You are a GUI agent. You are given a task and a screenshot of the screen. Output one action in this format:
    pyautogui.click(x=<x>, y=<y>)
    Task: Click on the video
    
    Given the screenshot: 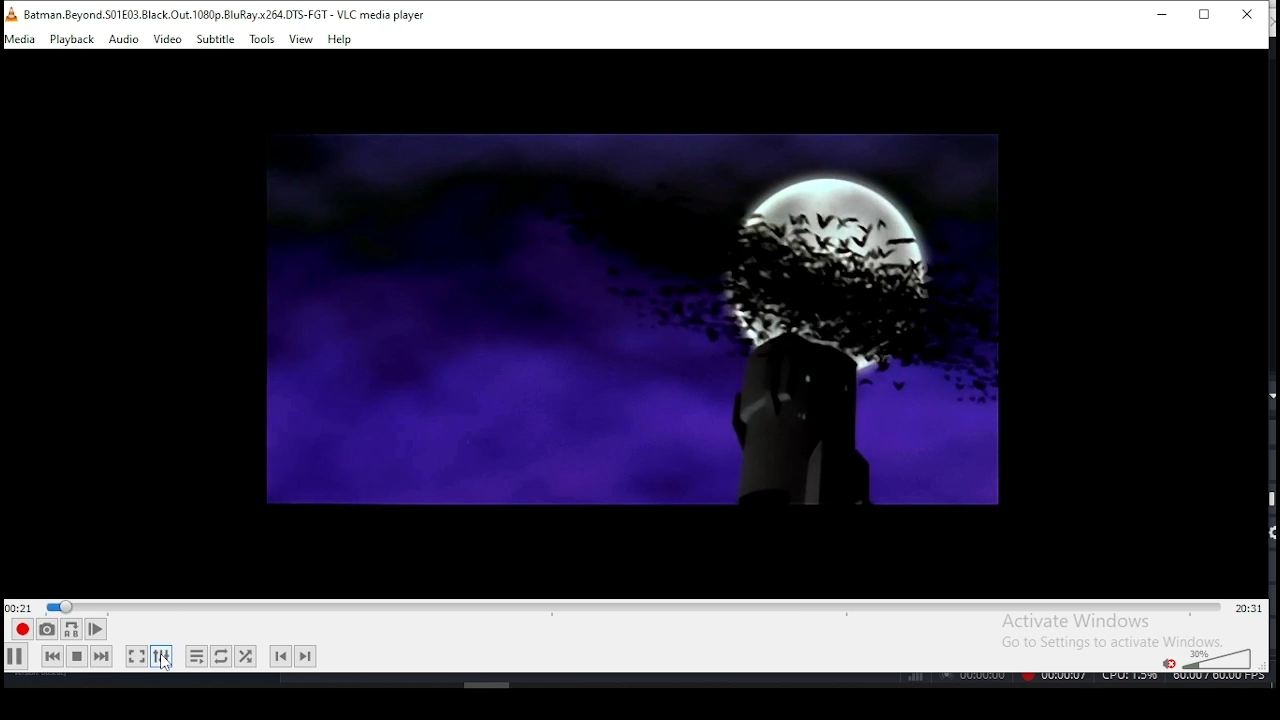 What is the action you would take?
    pyautogui.click(x=168, y=40)
    